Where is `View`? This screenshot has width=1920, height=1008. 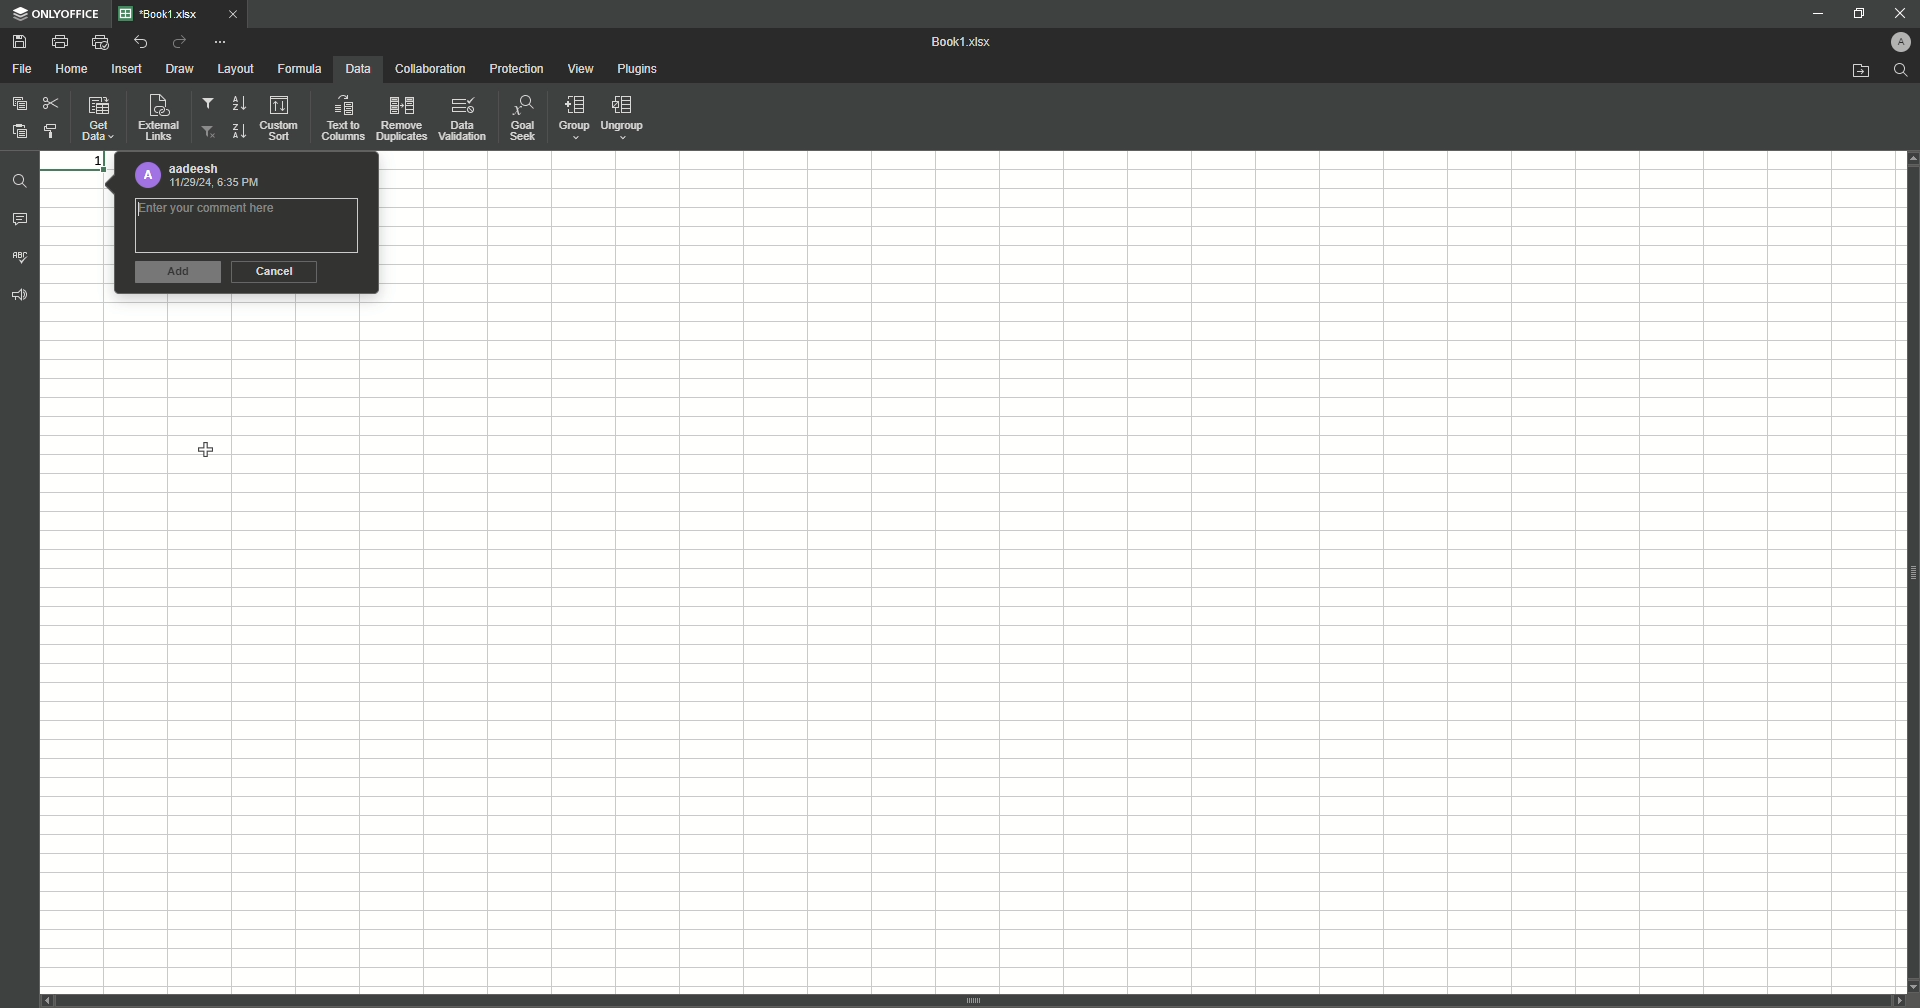 View is located at coordinates (583, 70).